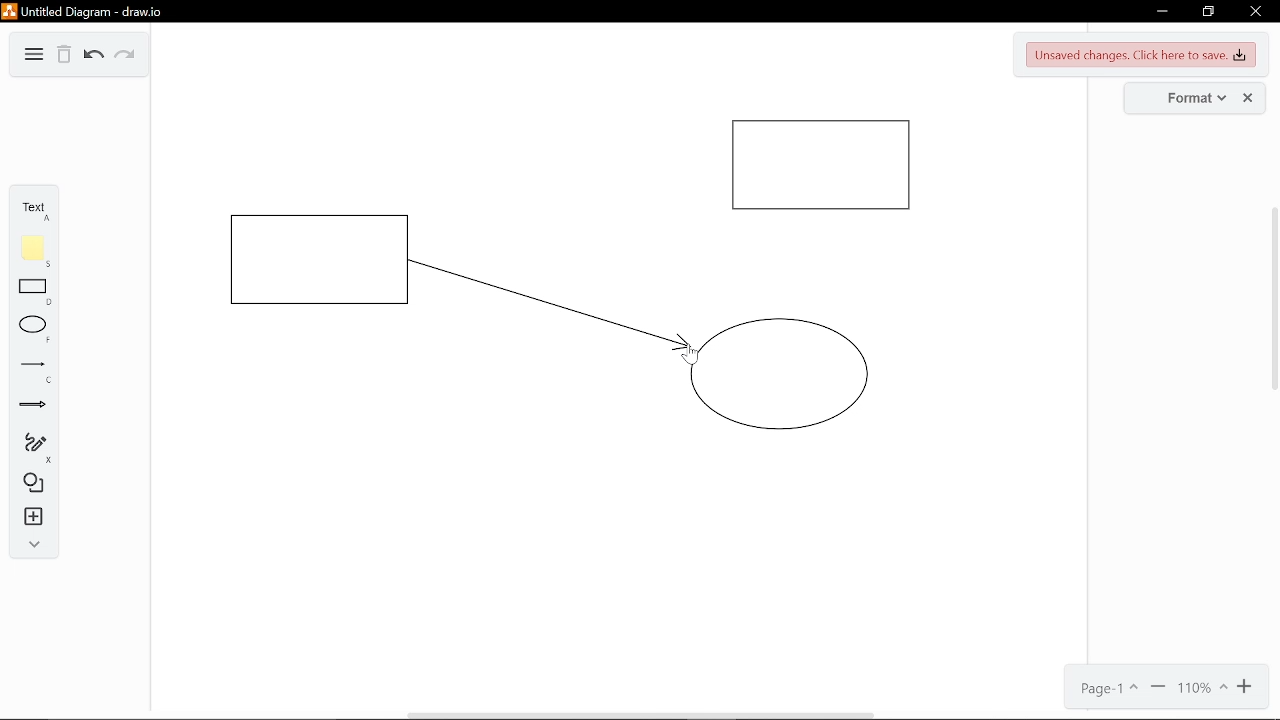 This screenshot has width=1280, height=720. Describe the element at coordinates (1256, 11) in the screenshot. I see `Close` at that location.